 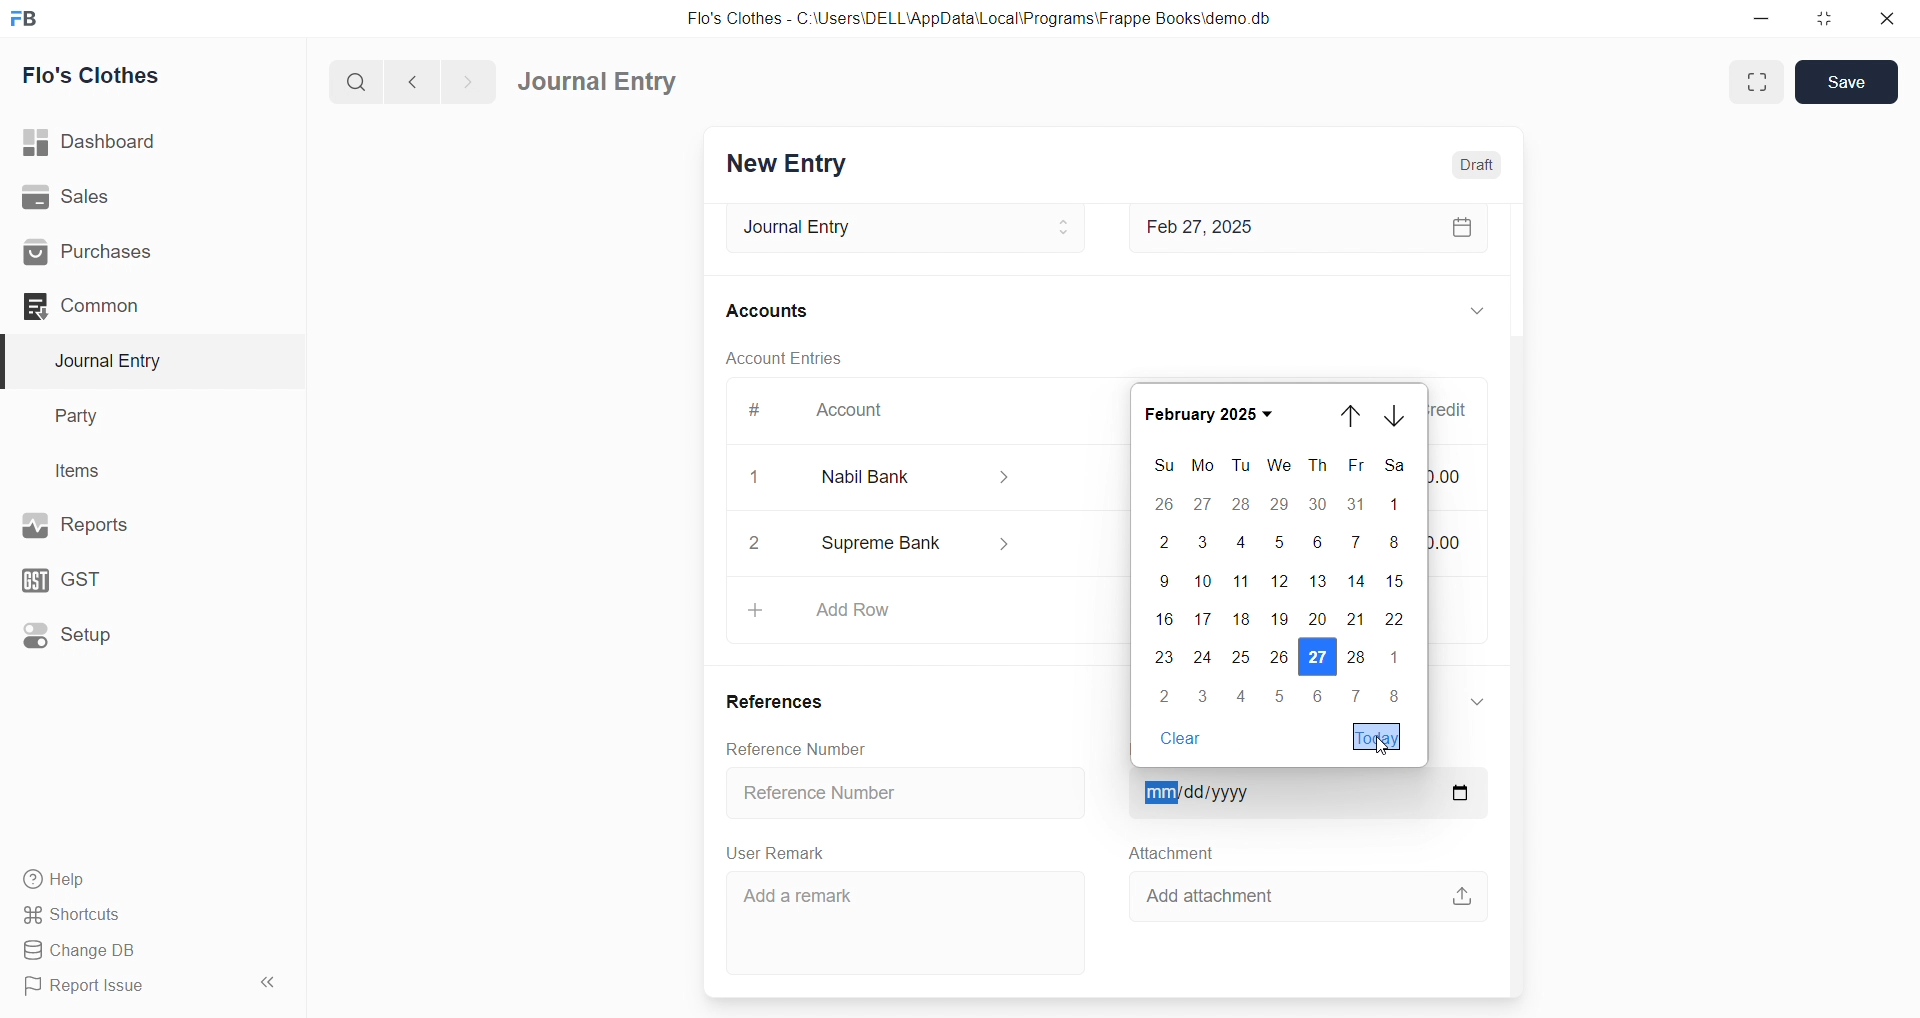 What do you see at coordinates (774, 852) in the screenshot?
I see `User Remark` at bounding box center [774, 852].